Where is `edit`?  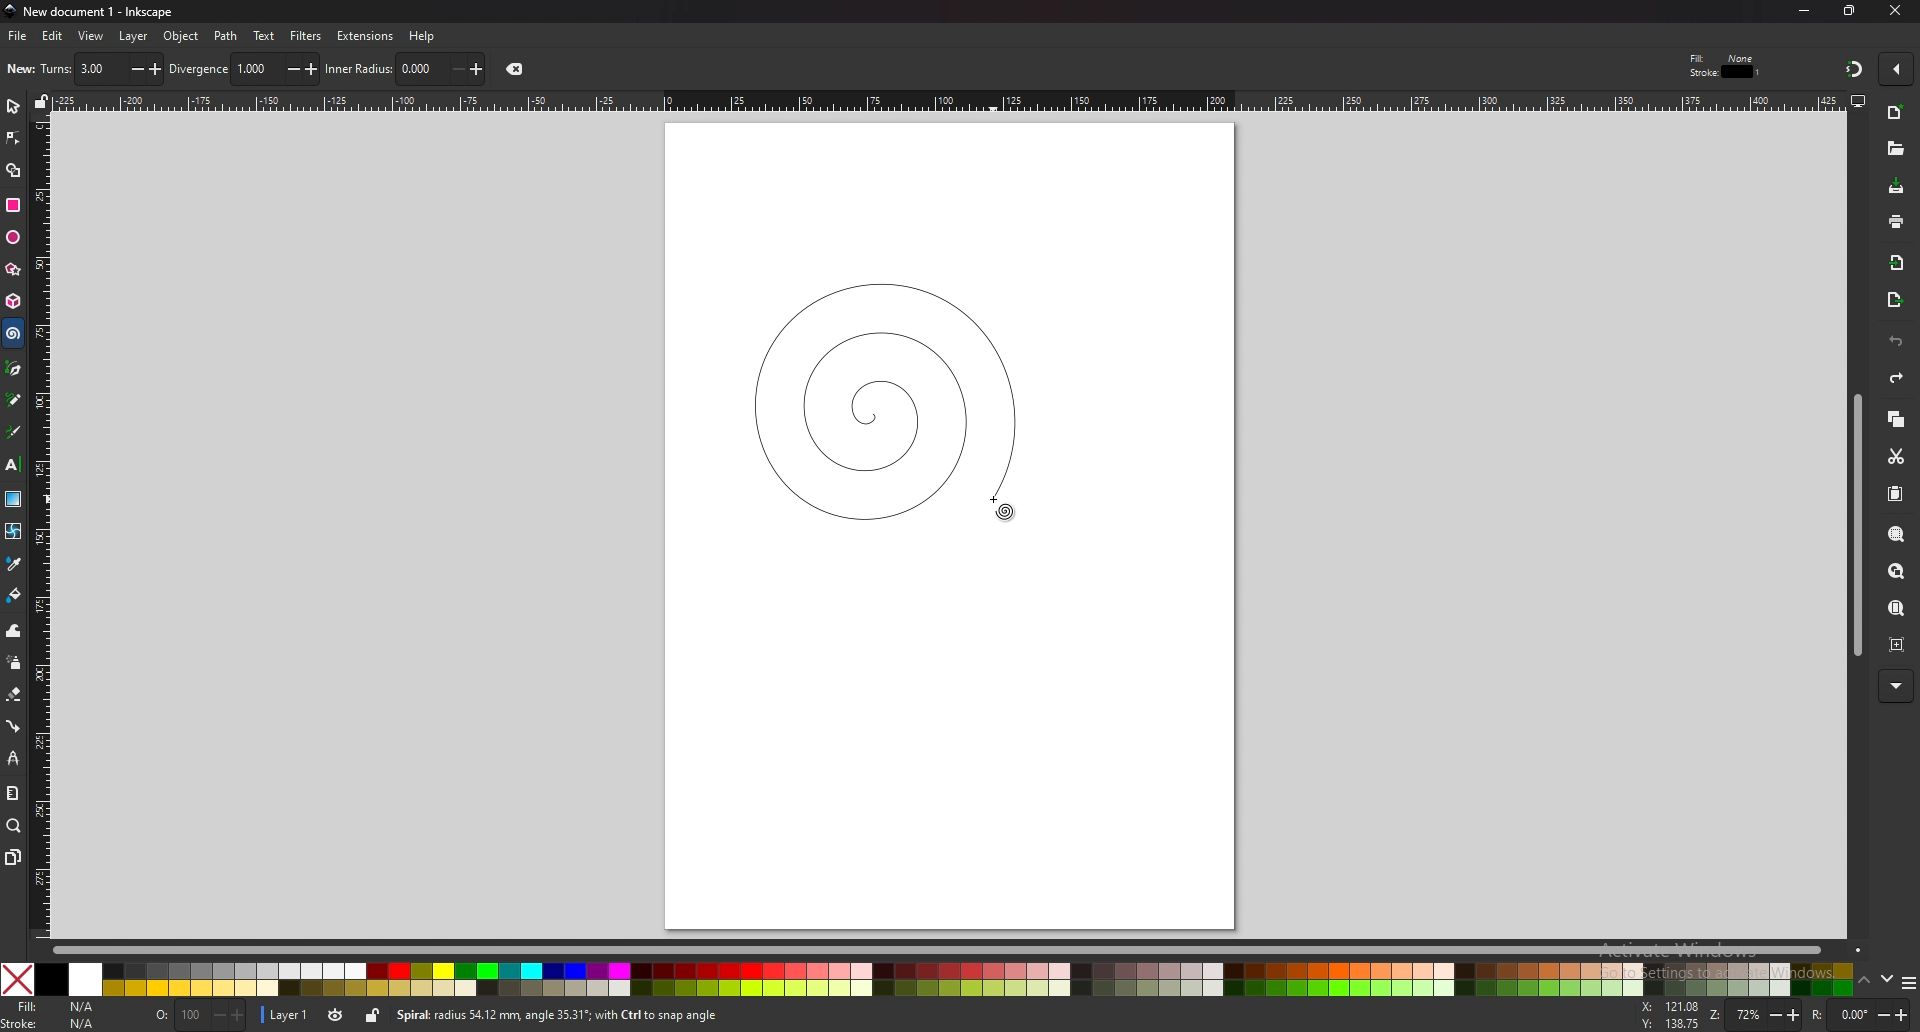 edit is located at coordinates (51, 36).